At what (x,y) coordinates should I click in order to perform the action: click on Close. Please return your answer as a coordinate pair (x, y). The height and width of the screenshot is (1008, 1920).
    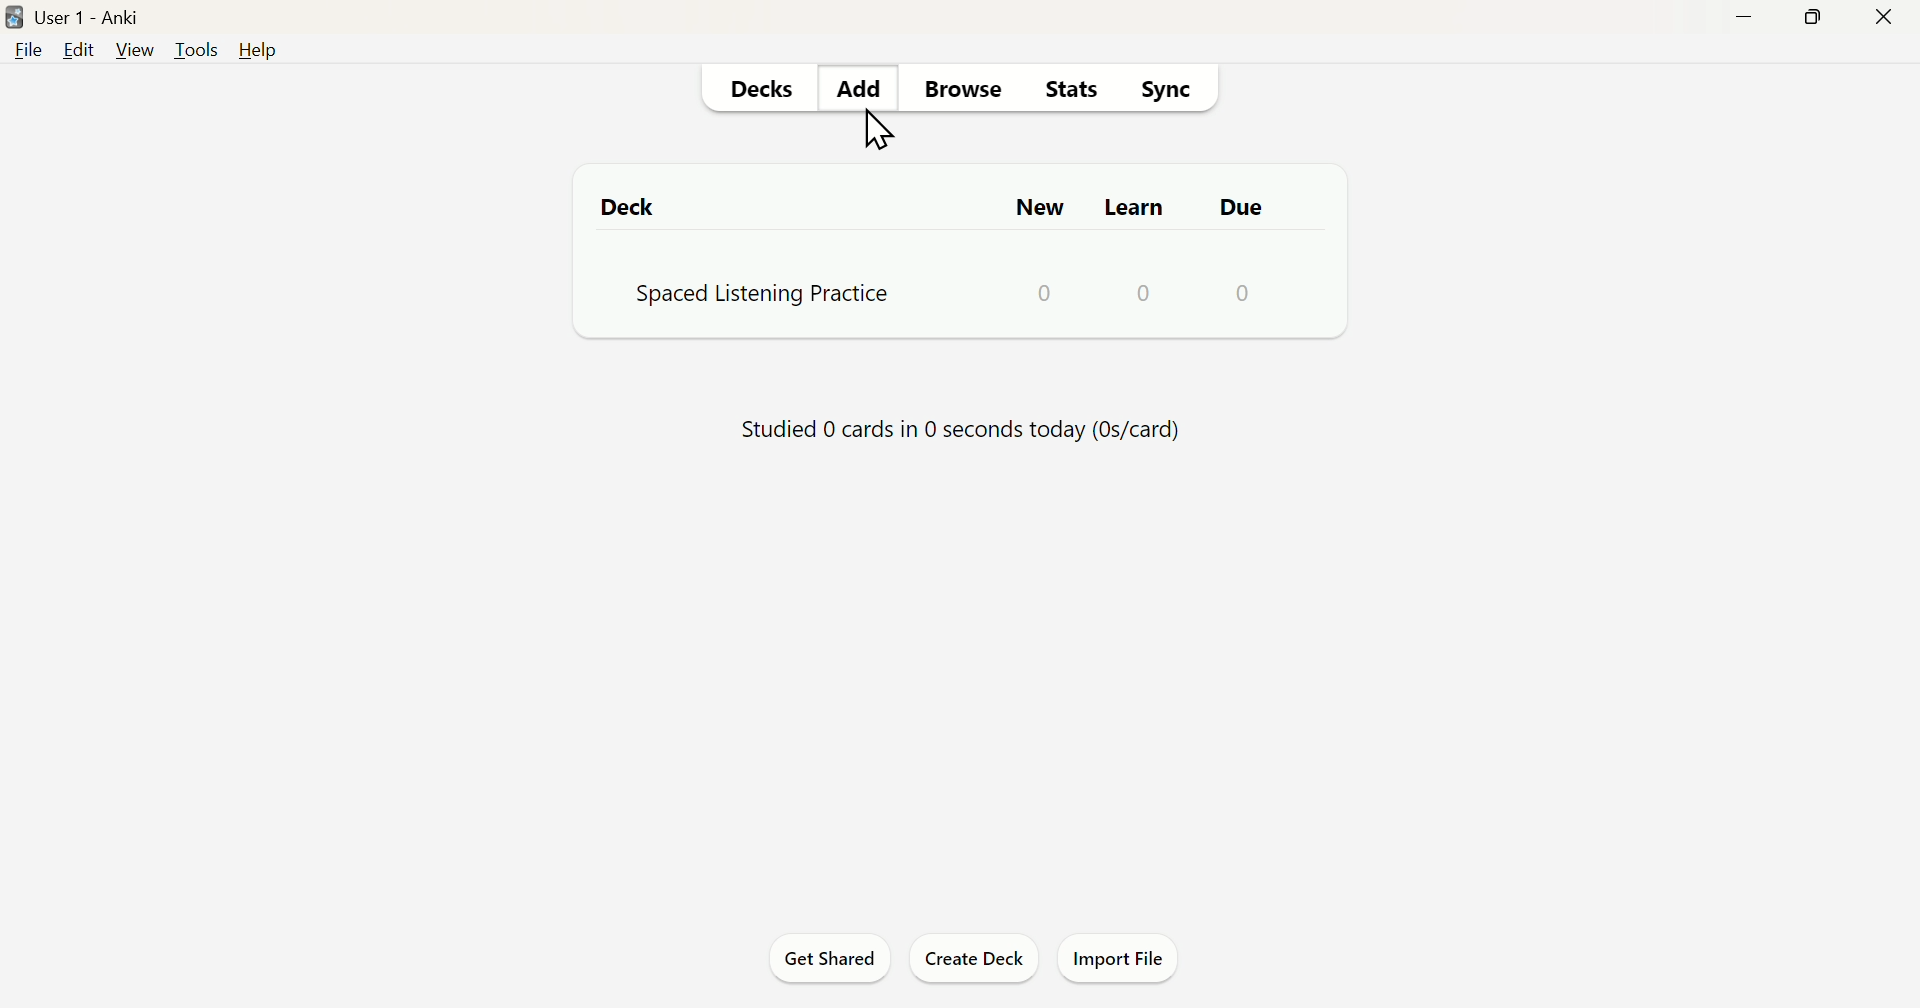
    Looking at the image, I should click on (1884, 17).